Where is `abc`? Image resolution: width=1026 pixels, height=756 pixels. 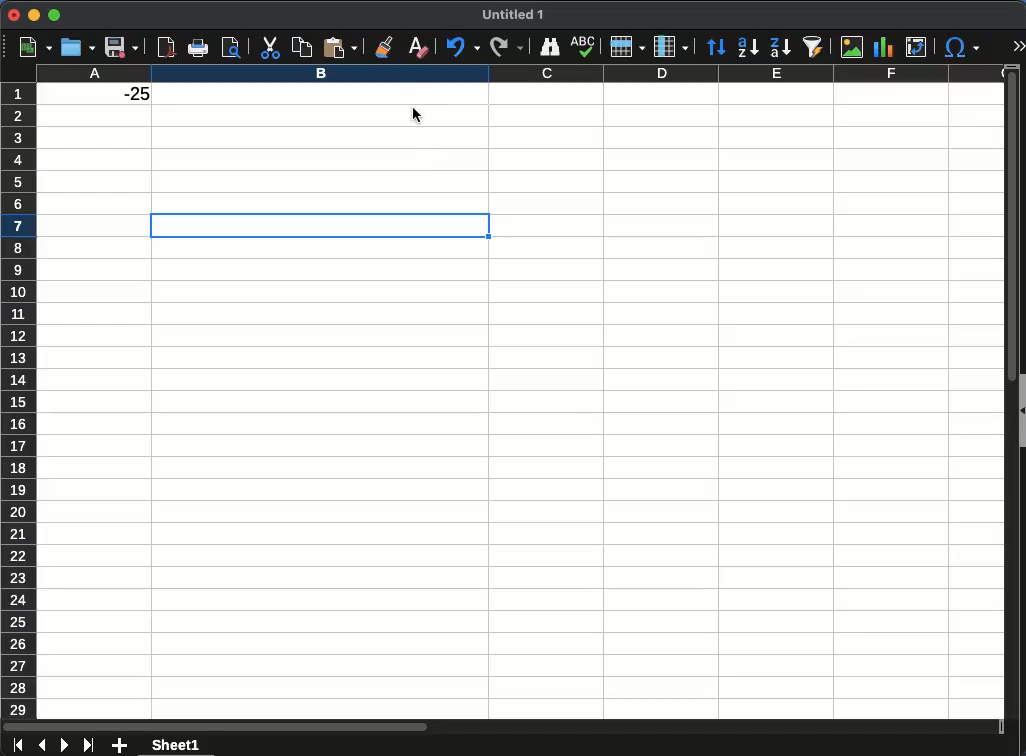 abc is located at coordinates (582, 46).